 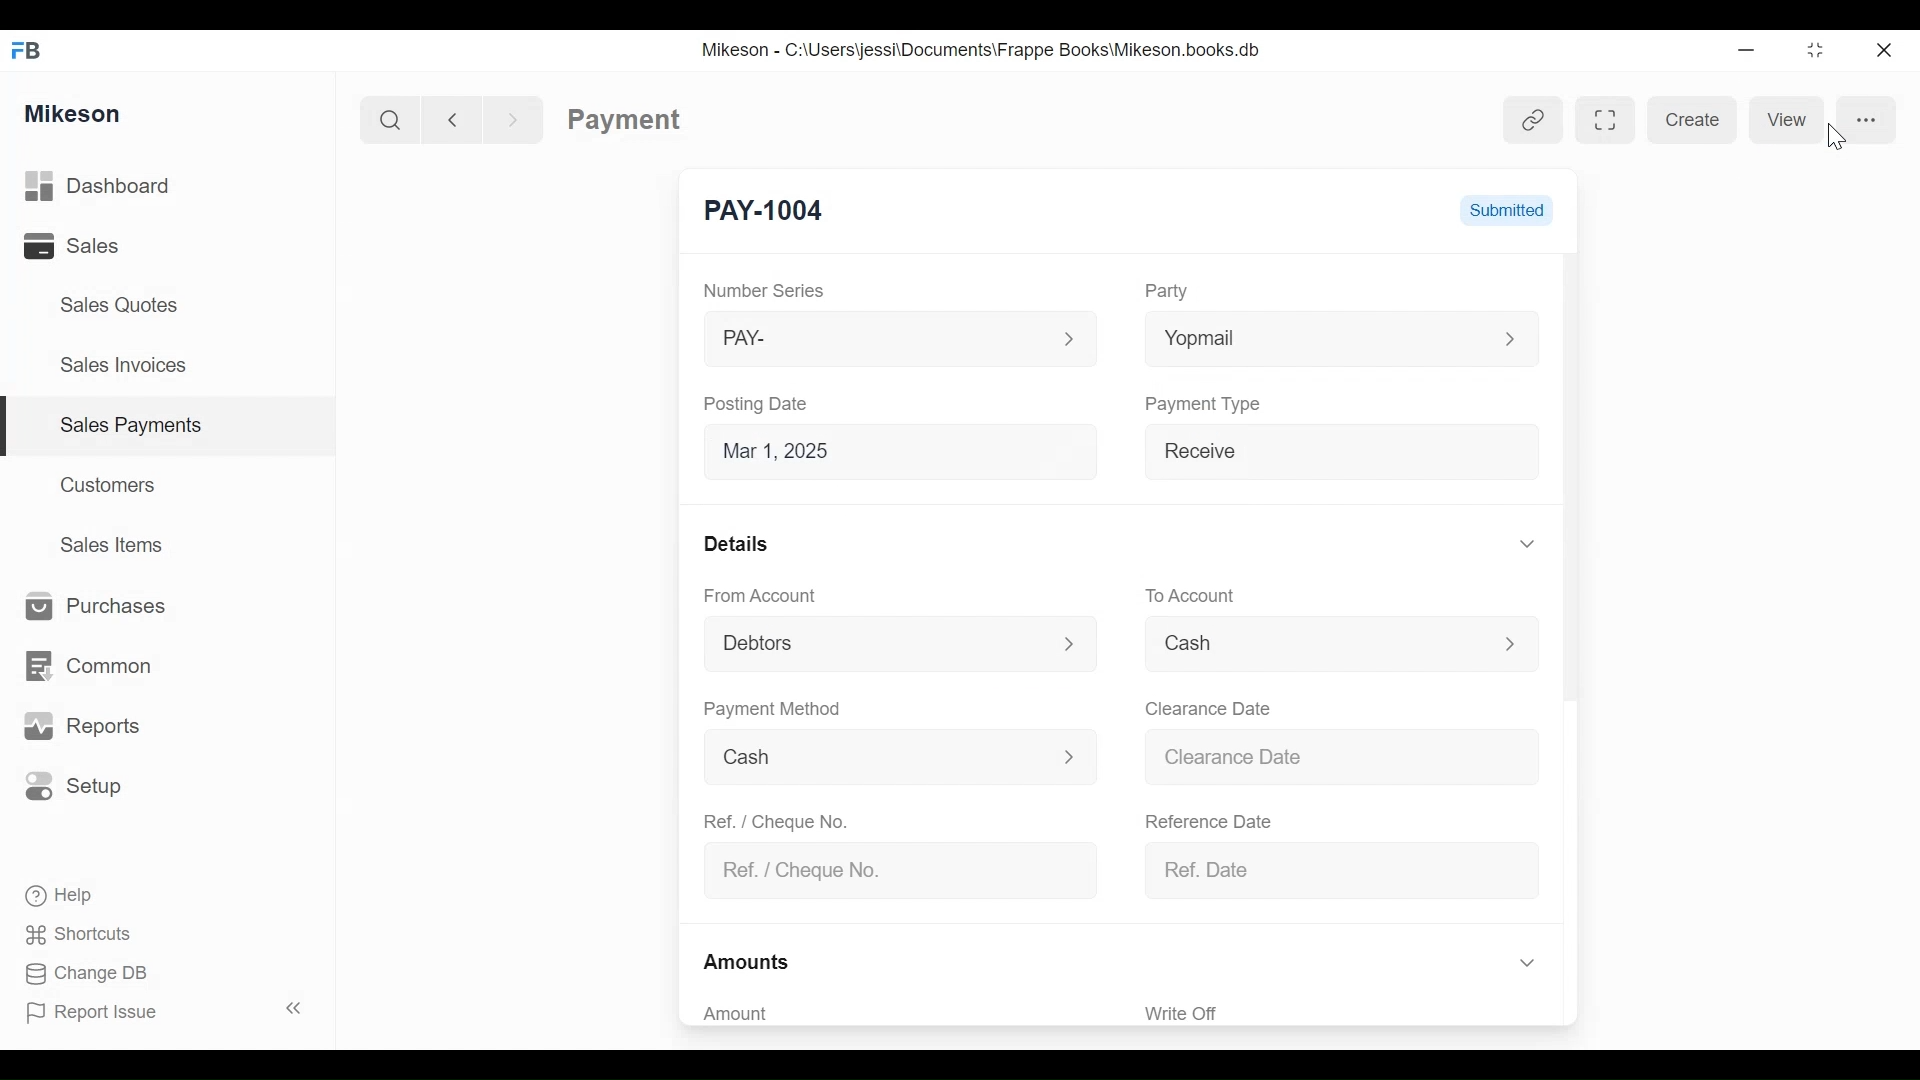 I want to click on Sales Invoices, so click(x=116, y=367).